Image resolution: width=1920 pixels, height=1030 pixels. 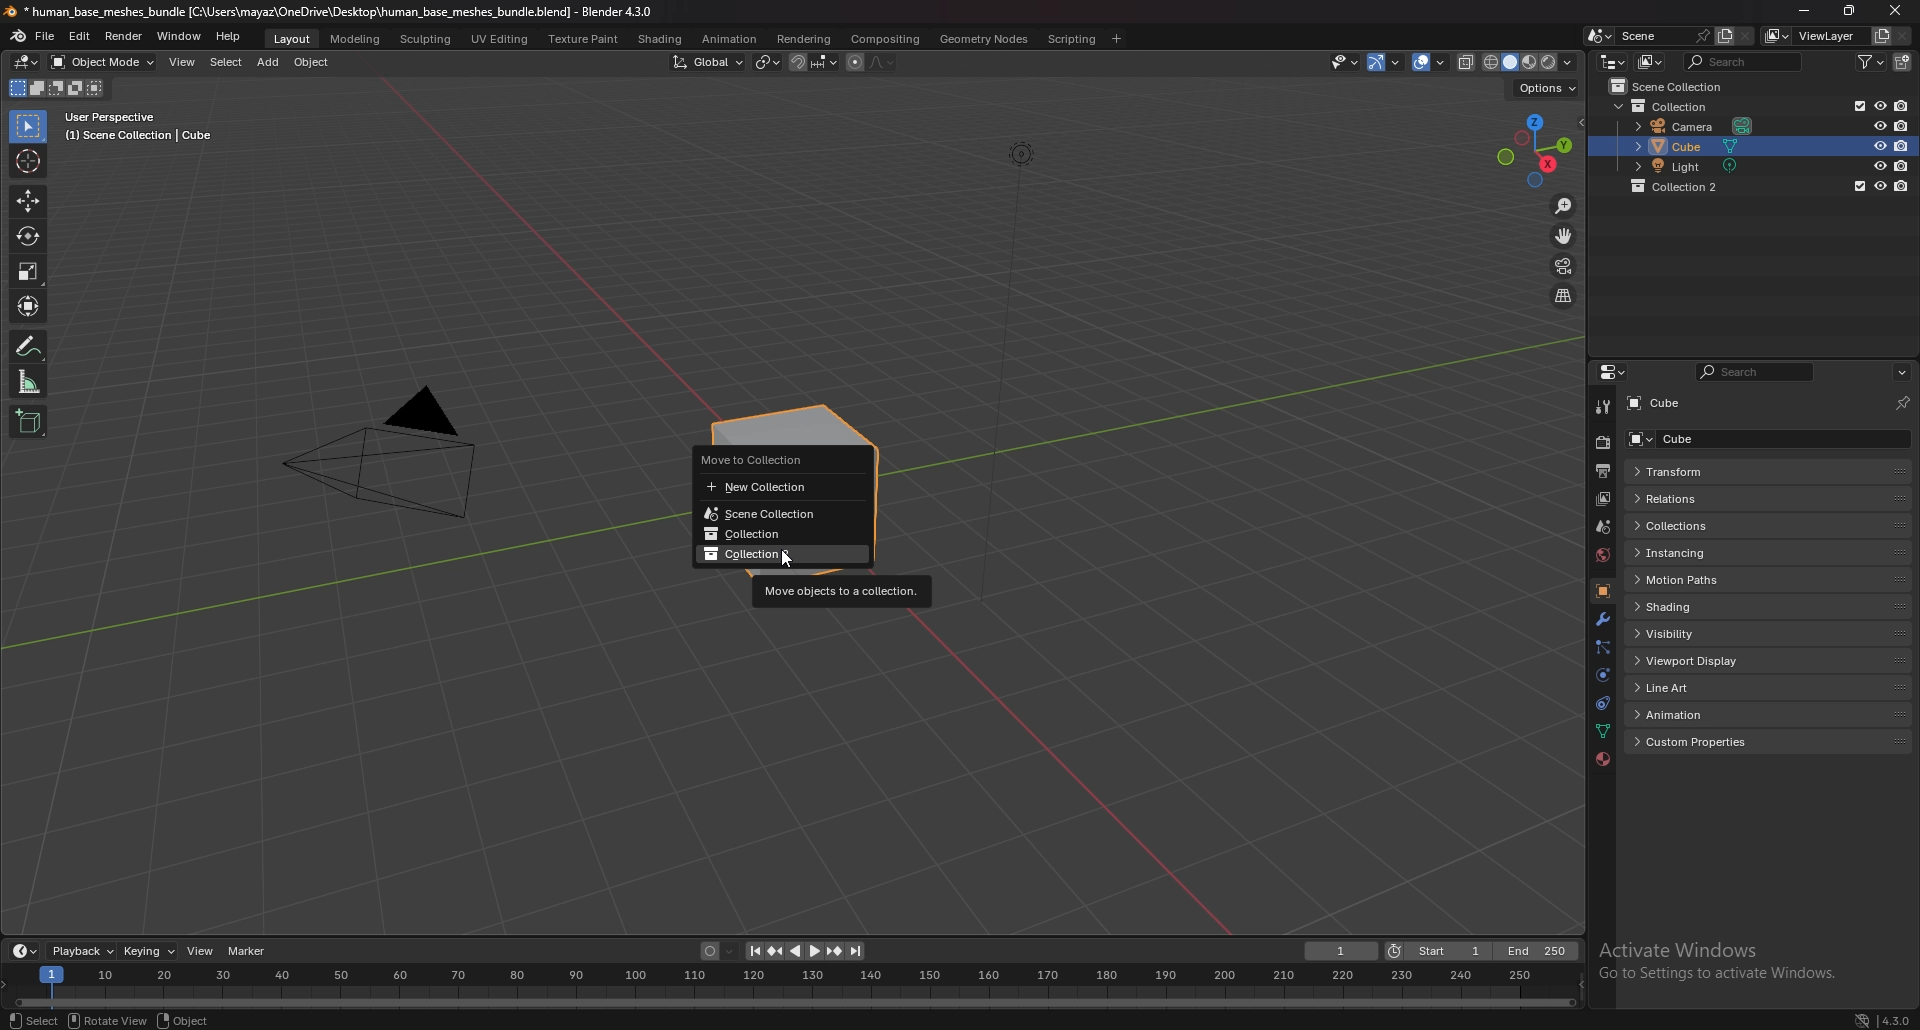 I want to click on texture paint, so click(x=585, y=39).